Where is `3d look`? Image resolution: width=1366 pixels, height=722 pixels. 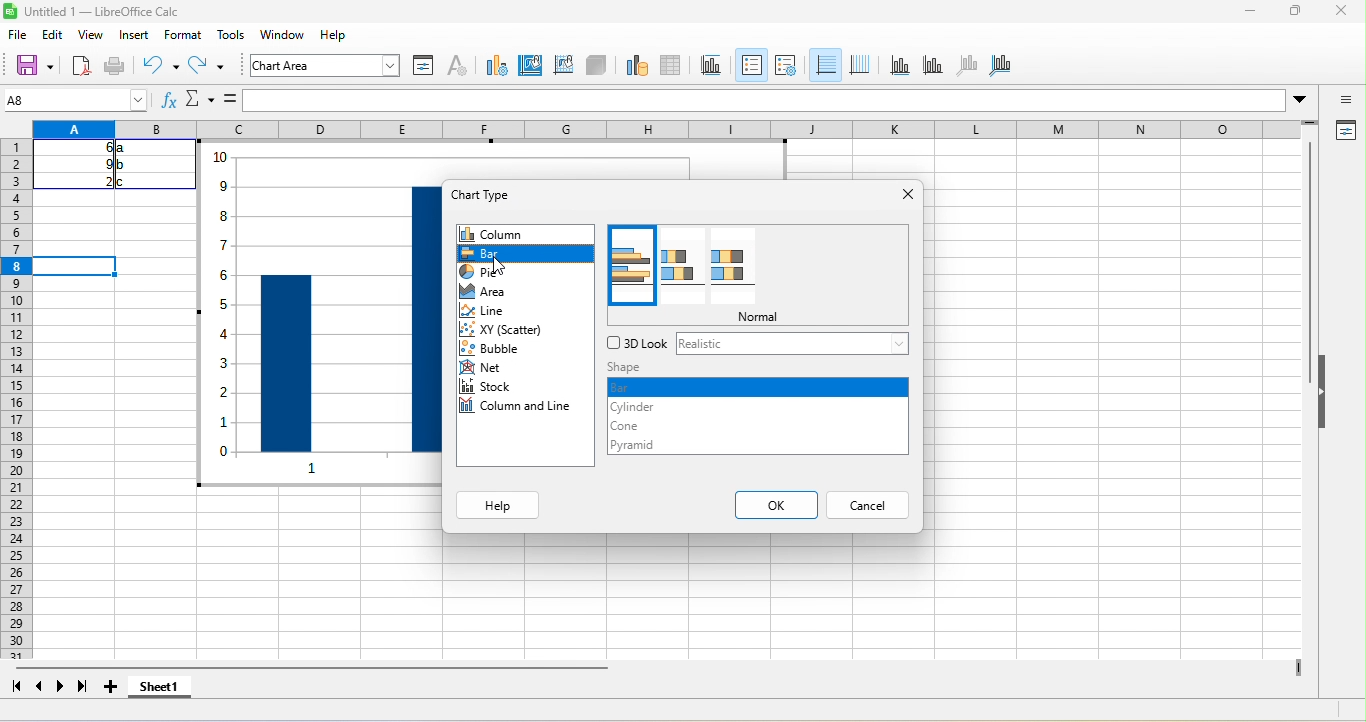 3d look is located at coordinates (637, 345).